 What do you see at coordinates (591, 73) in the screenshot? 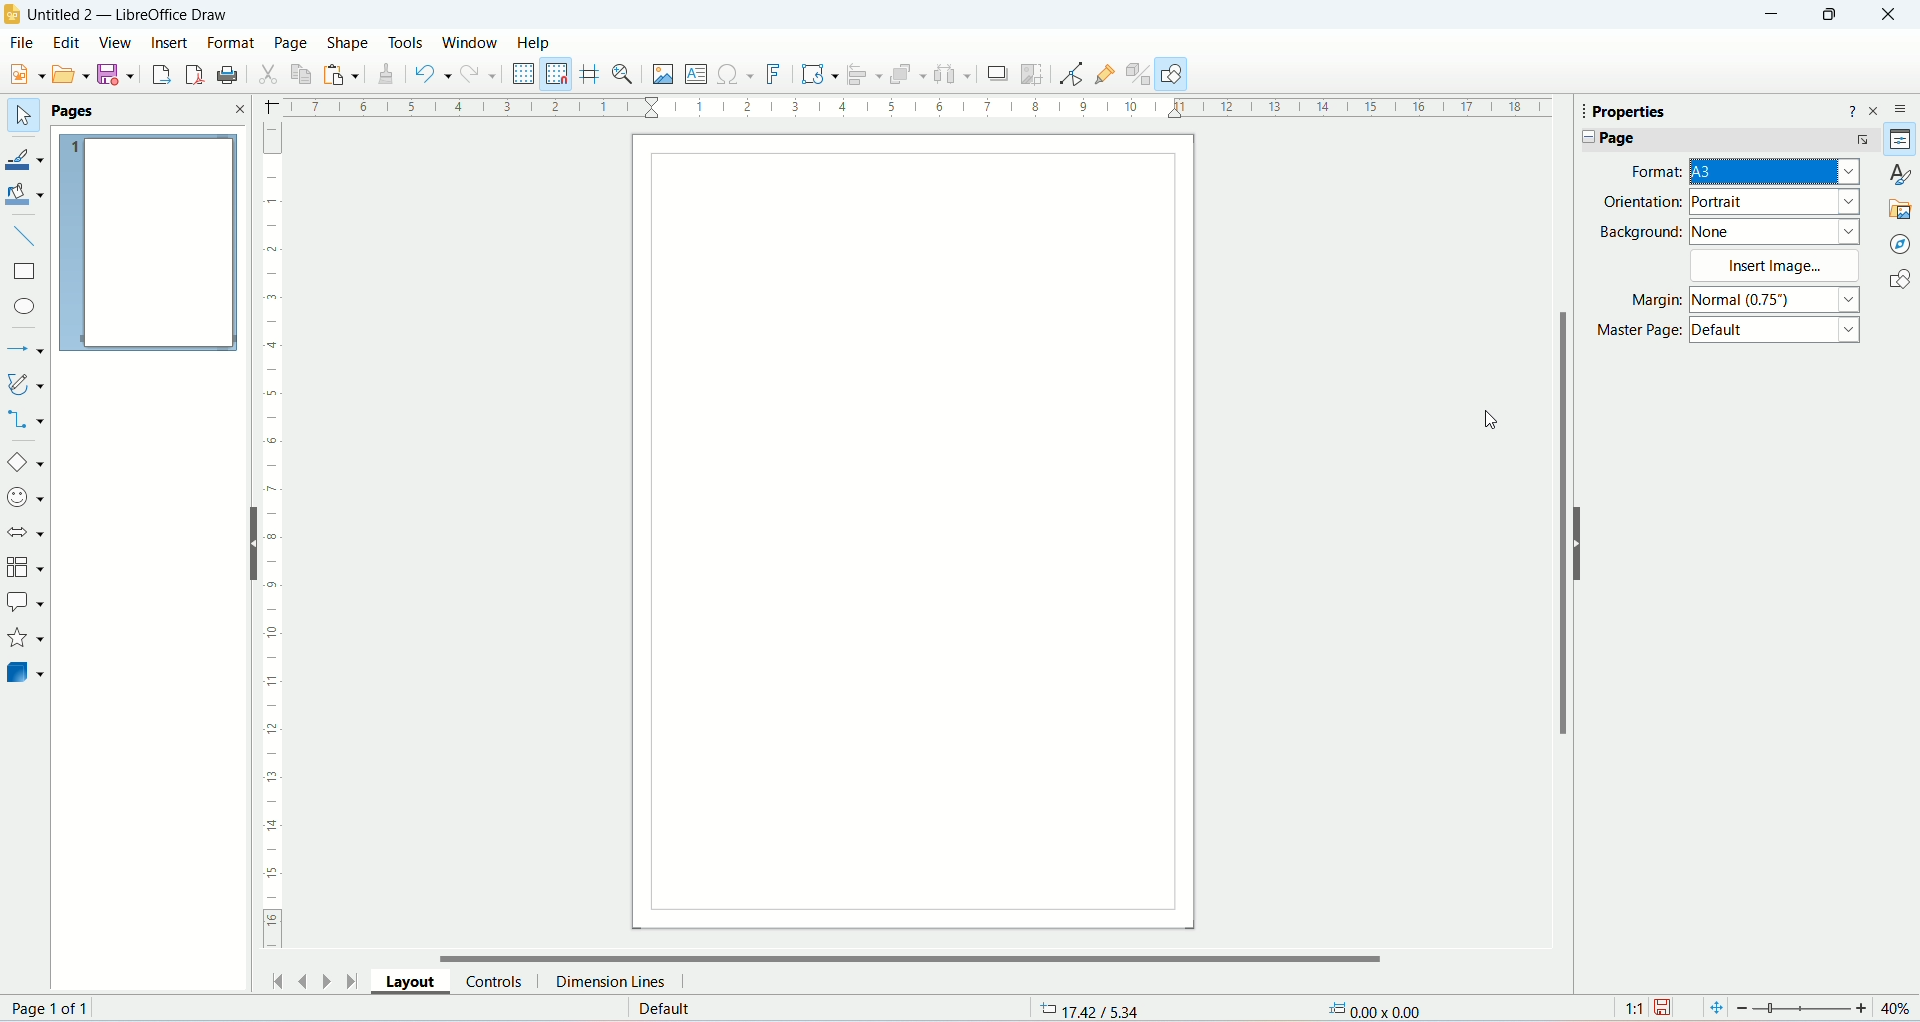
I see `helplines while moving` at bounding box center [591, 73].